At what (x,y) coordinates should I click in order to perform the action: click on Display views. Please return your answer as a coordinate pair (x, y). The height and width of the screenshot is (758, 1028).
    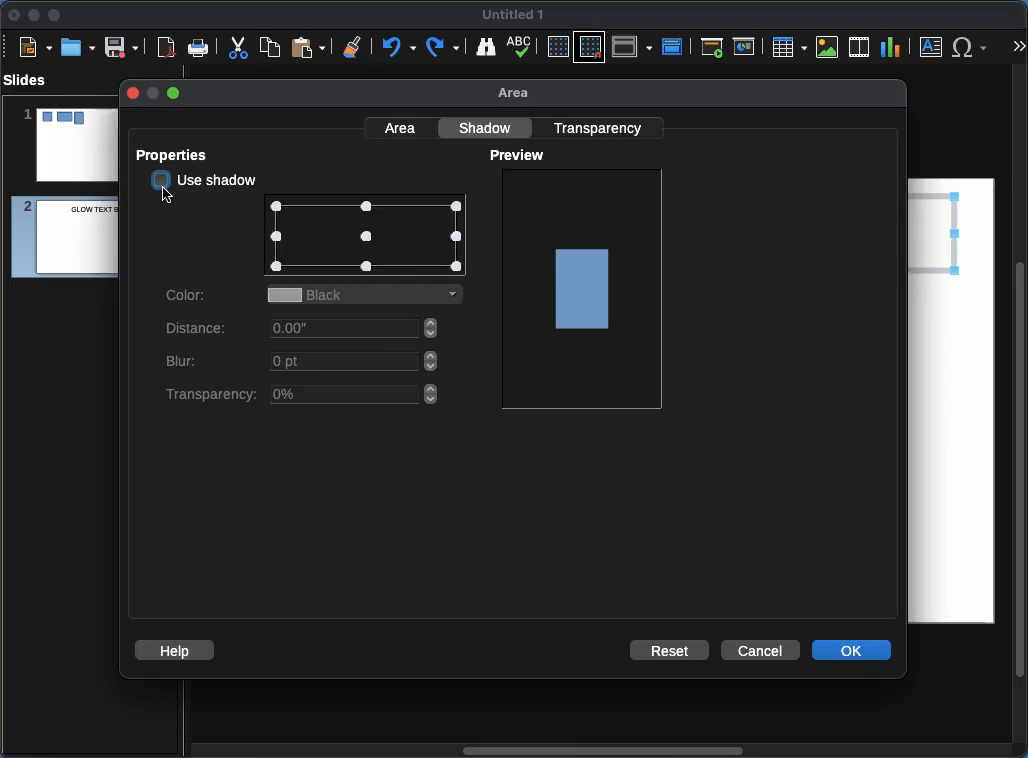
    Looking at the image, I should click on (635, 45).